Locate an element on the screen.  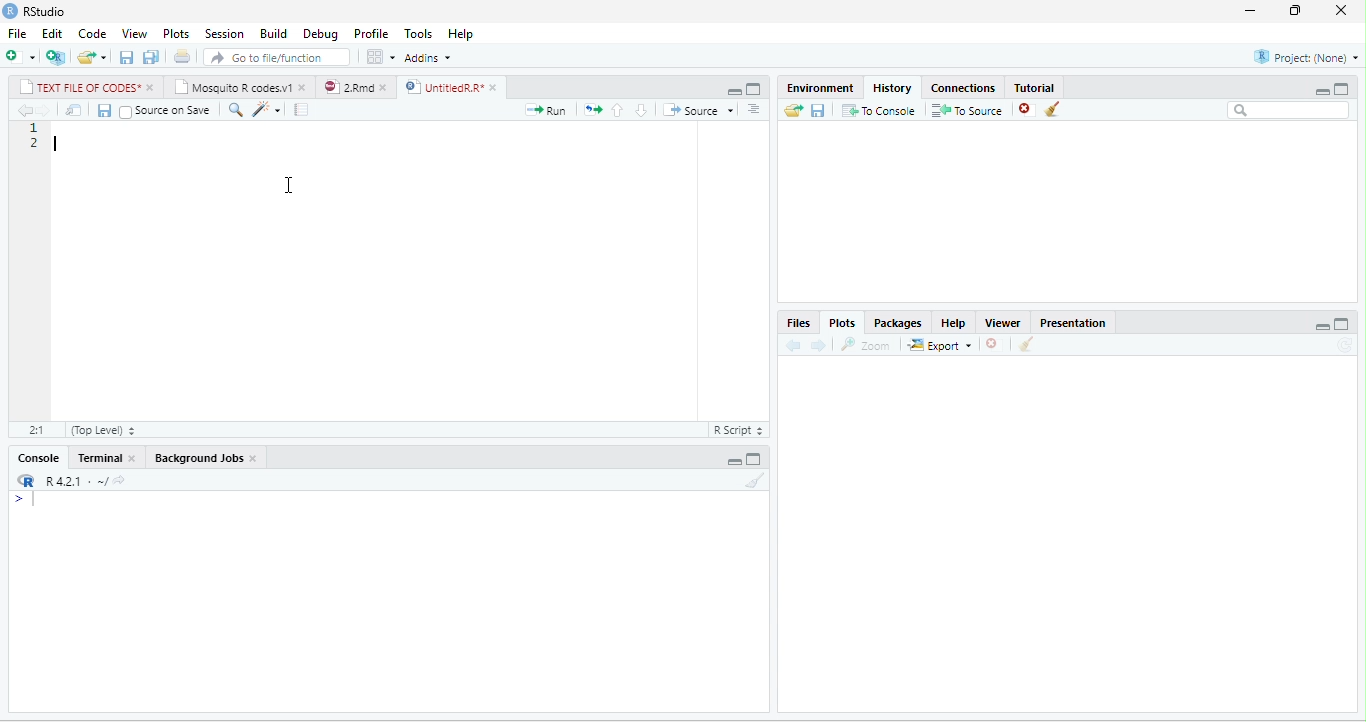
code tools is located at coordinates (267, 110).